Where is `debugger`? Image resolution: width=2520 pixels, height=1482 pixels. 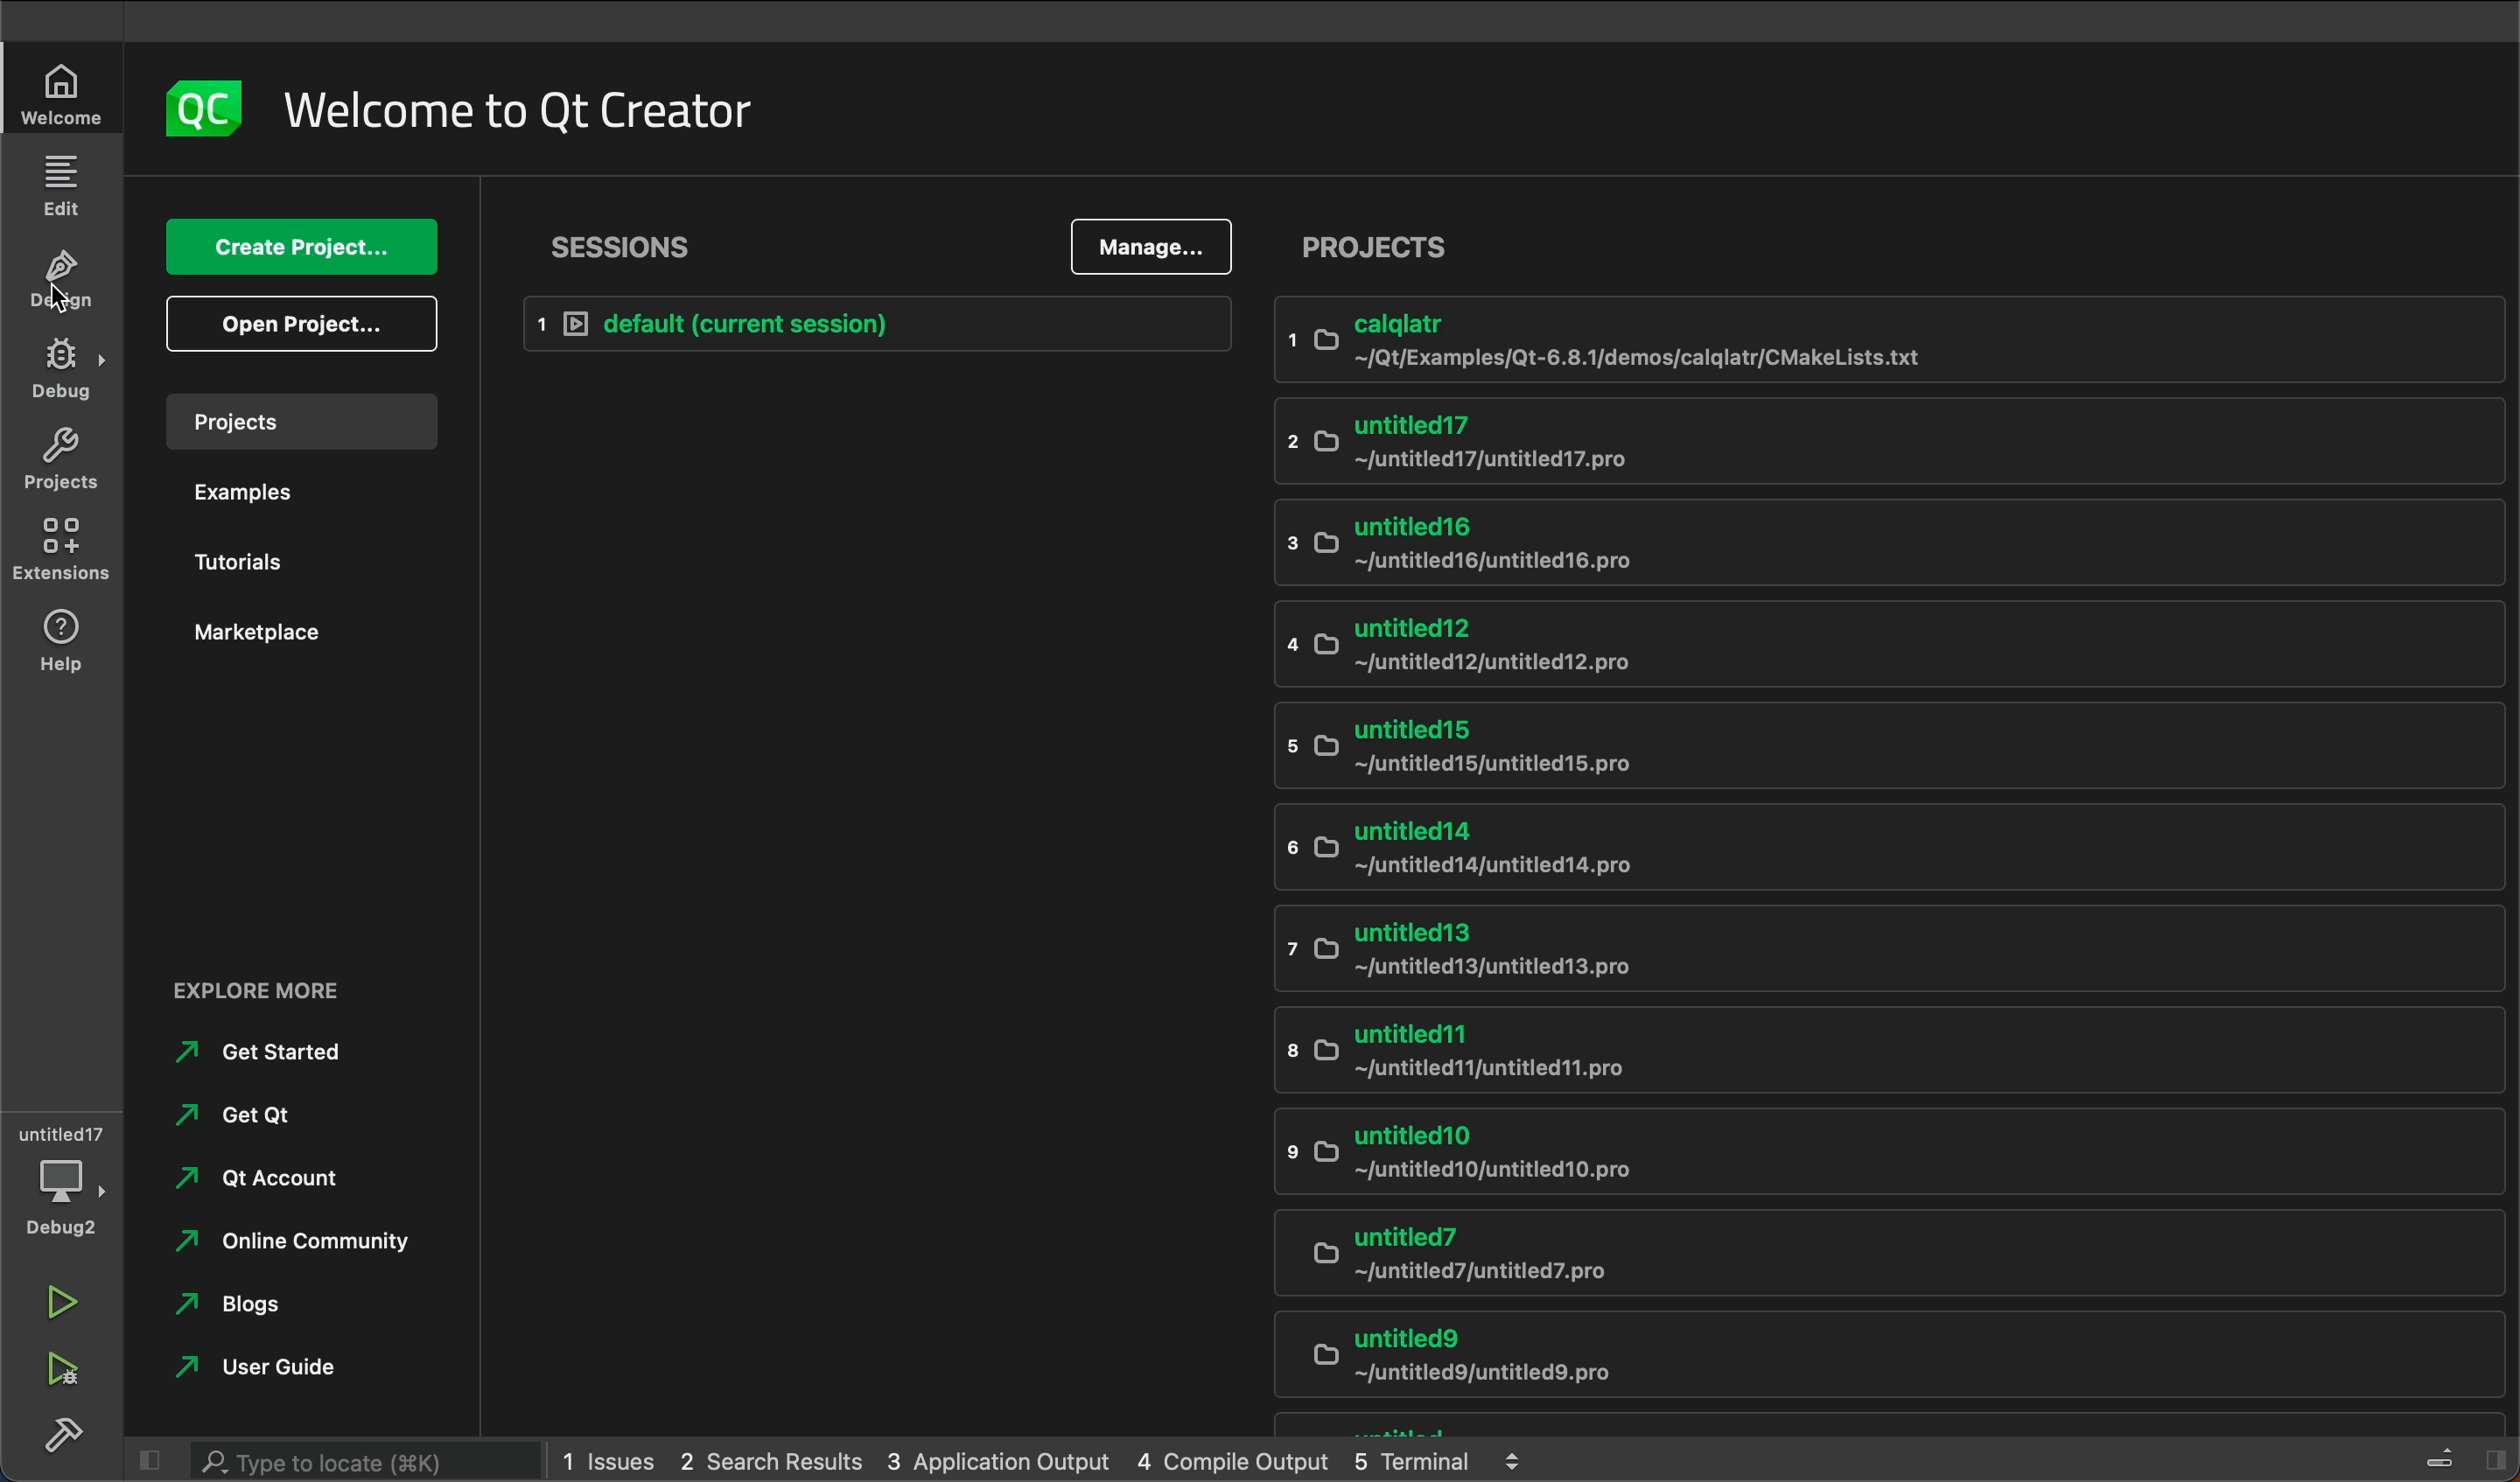
debugger is located at coordinates (67, 1179).